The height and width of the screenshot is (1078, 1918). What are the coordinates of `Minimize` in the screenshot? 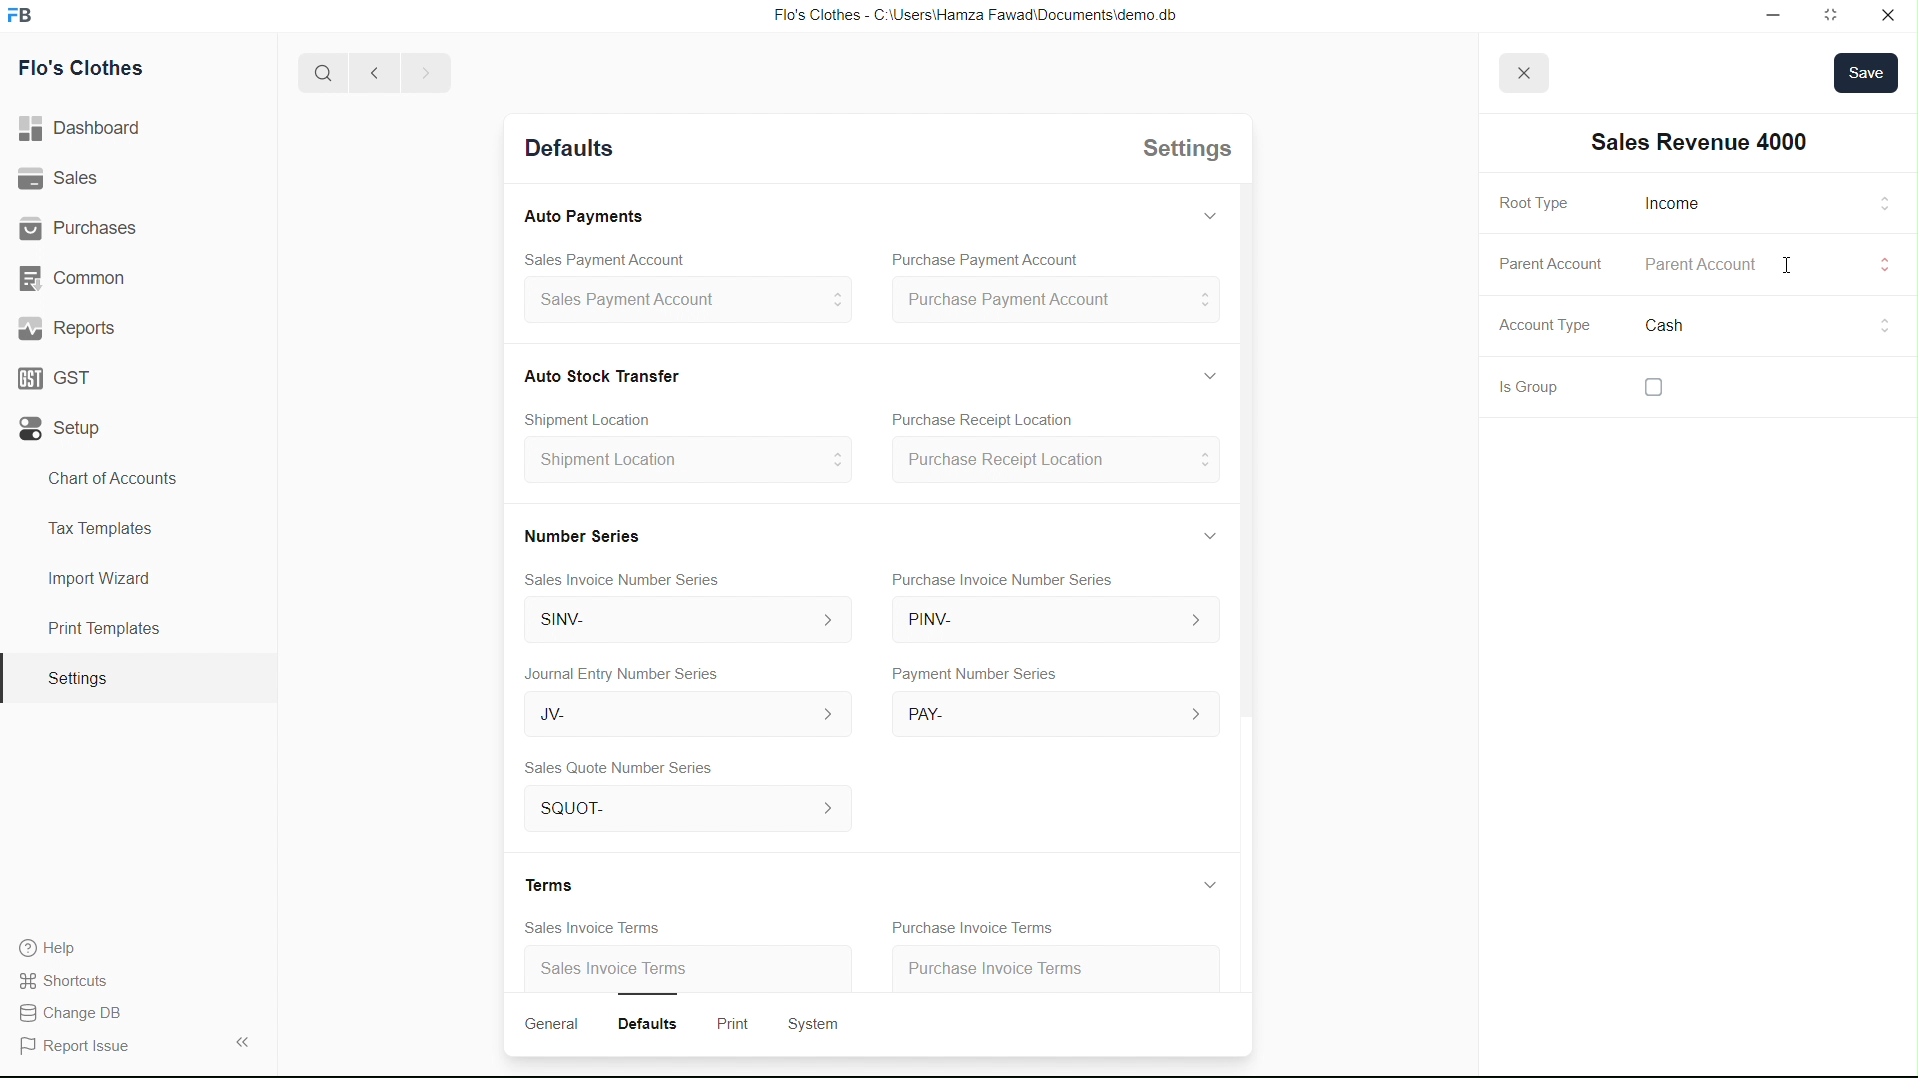 It's located at (1752, 14).